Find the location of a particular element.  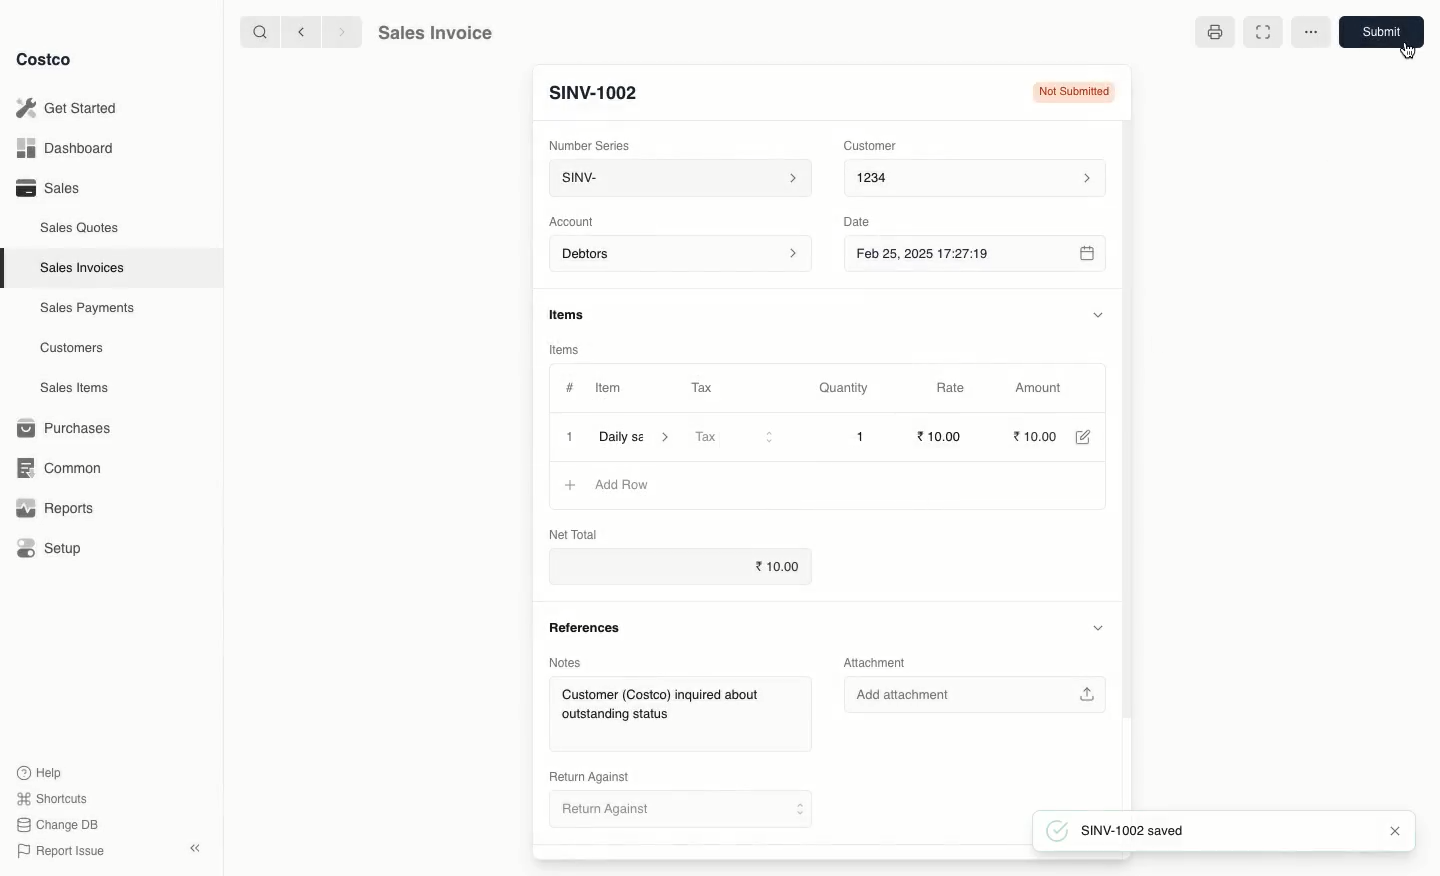

Sales Payments is located at coordinates (83, 309).